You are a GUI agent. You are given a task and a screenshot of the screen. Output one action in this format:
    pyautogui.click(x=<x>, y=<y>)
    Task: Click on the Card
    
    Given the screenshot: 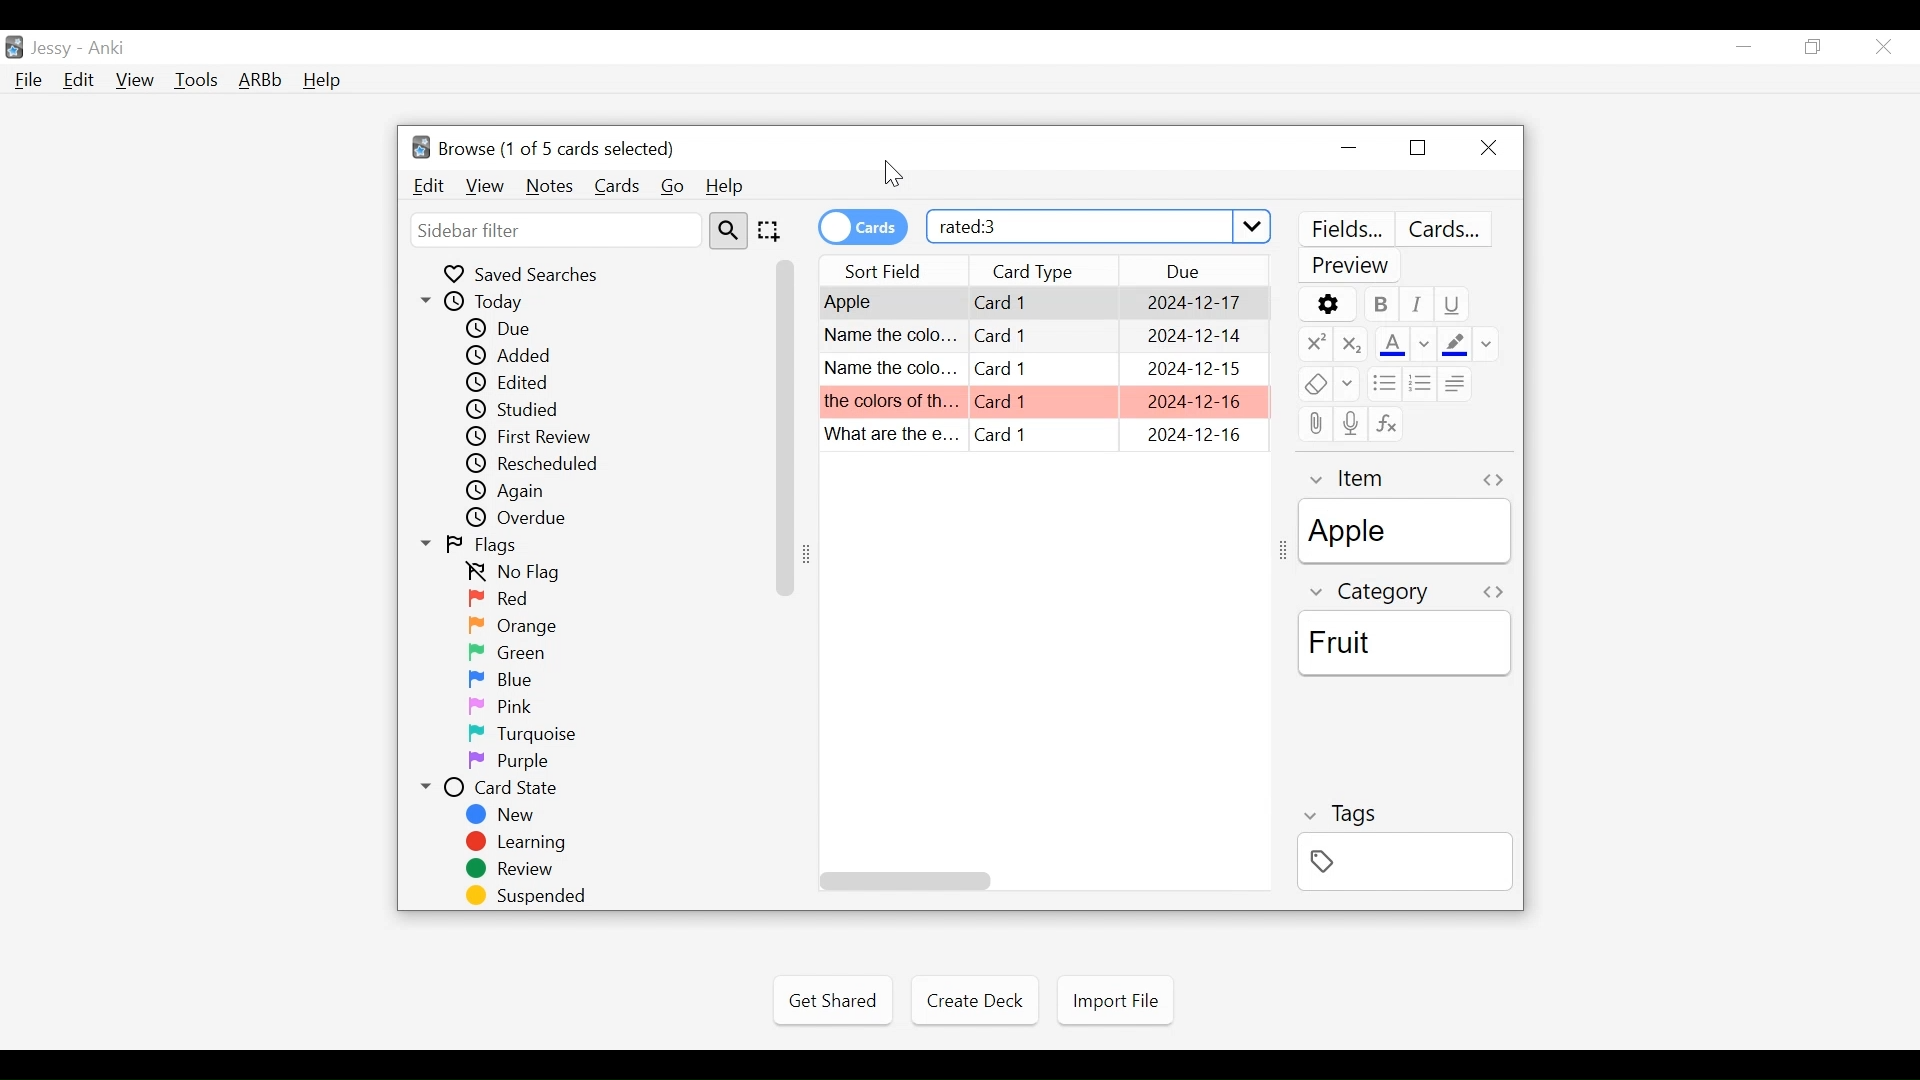 What is the action you would take?
    pyautogui.click(x=892, y=434)
    